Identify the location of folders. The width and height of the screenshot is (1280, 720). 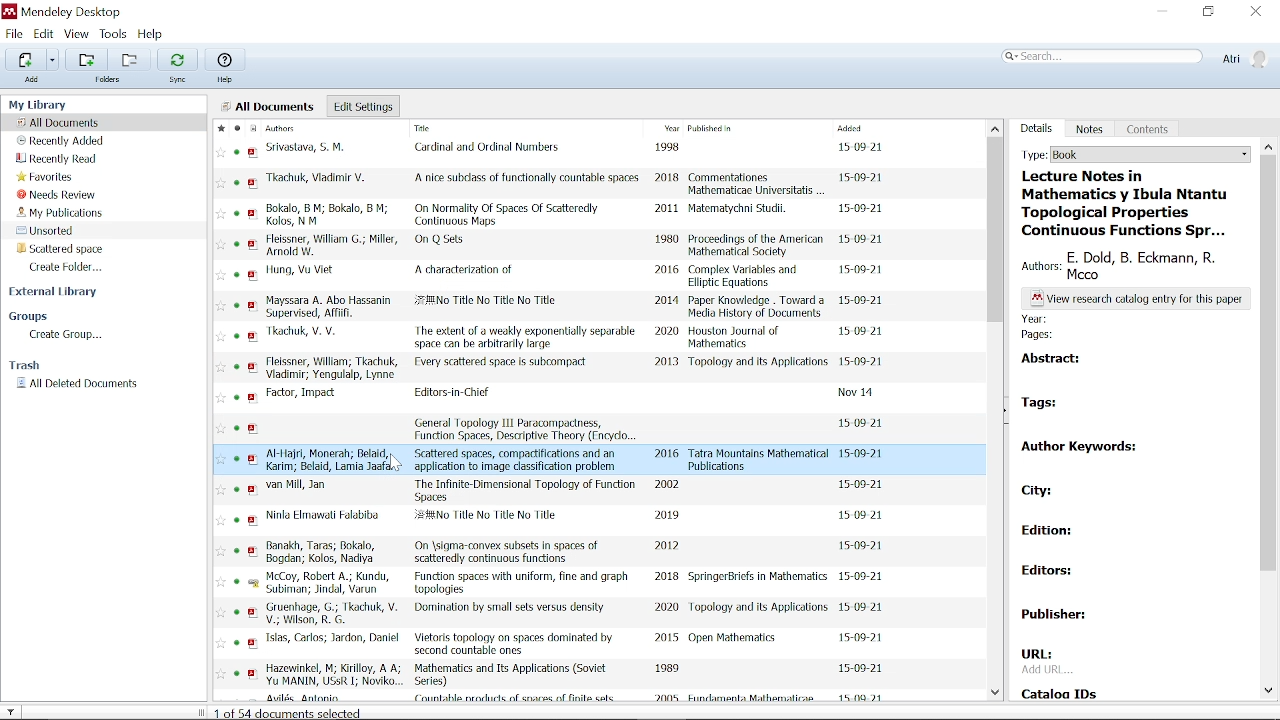
(112, 81).